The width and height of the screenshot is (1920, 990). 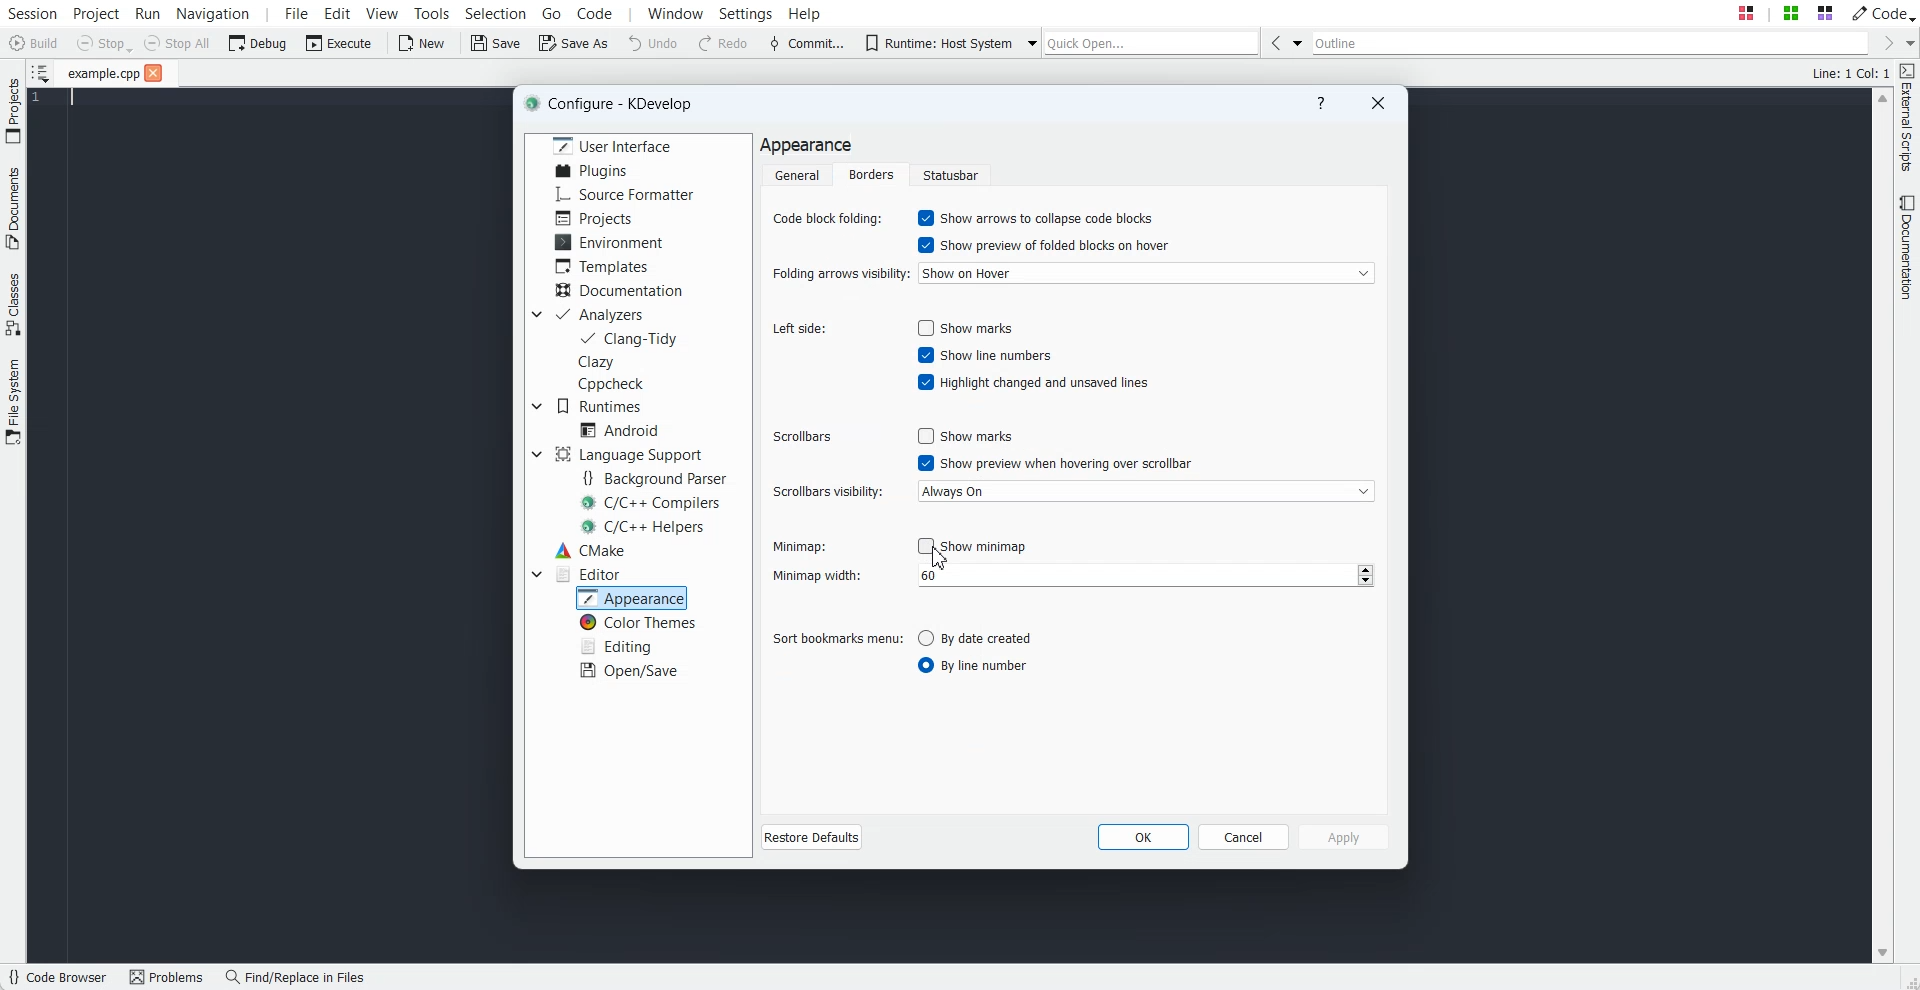 What do you see at coordinates (1045, 245) in the screenshot?
I see `Enable show preview of folded blocks on hover` at bounding box center [1045, 245].